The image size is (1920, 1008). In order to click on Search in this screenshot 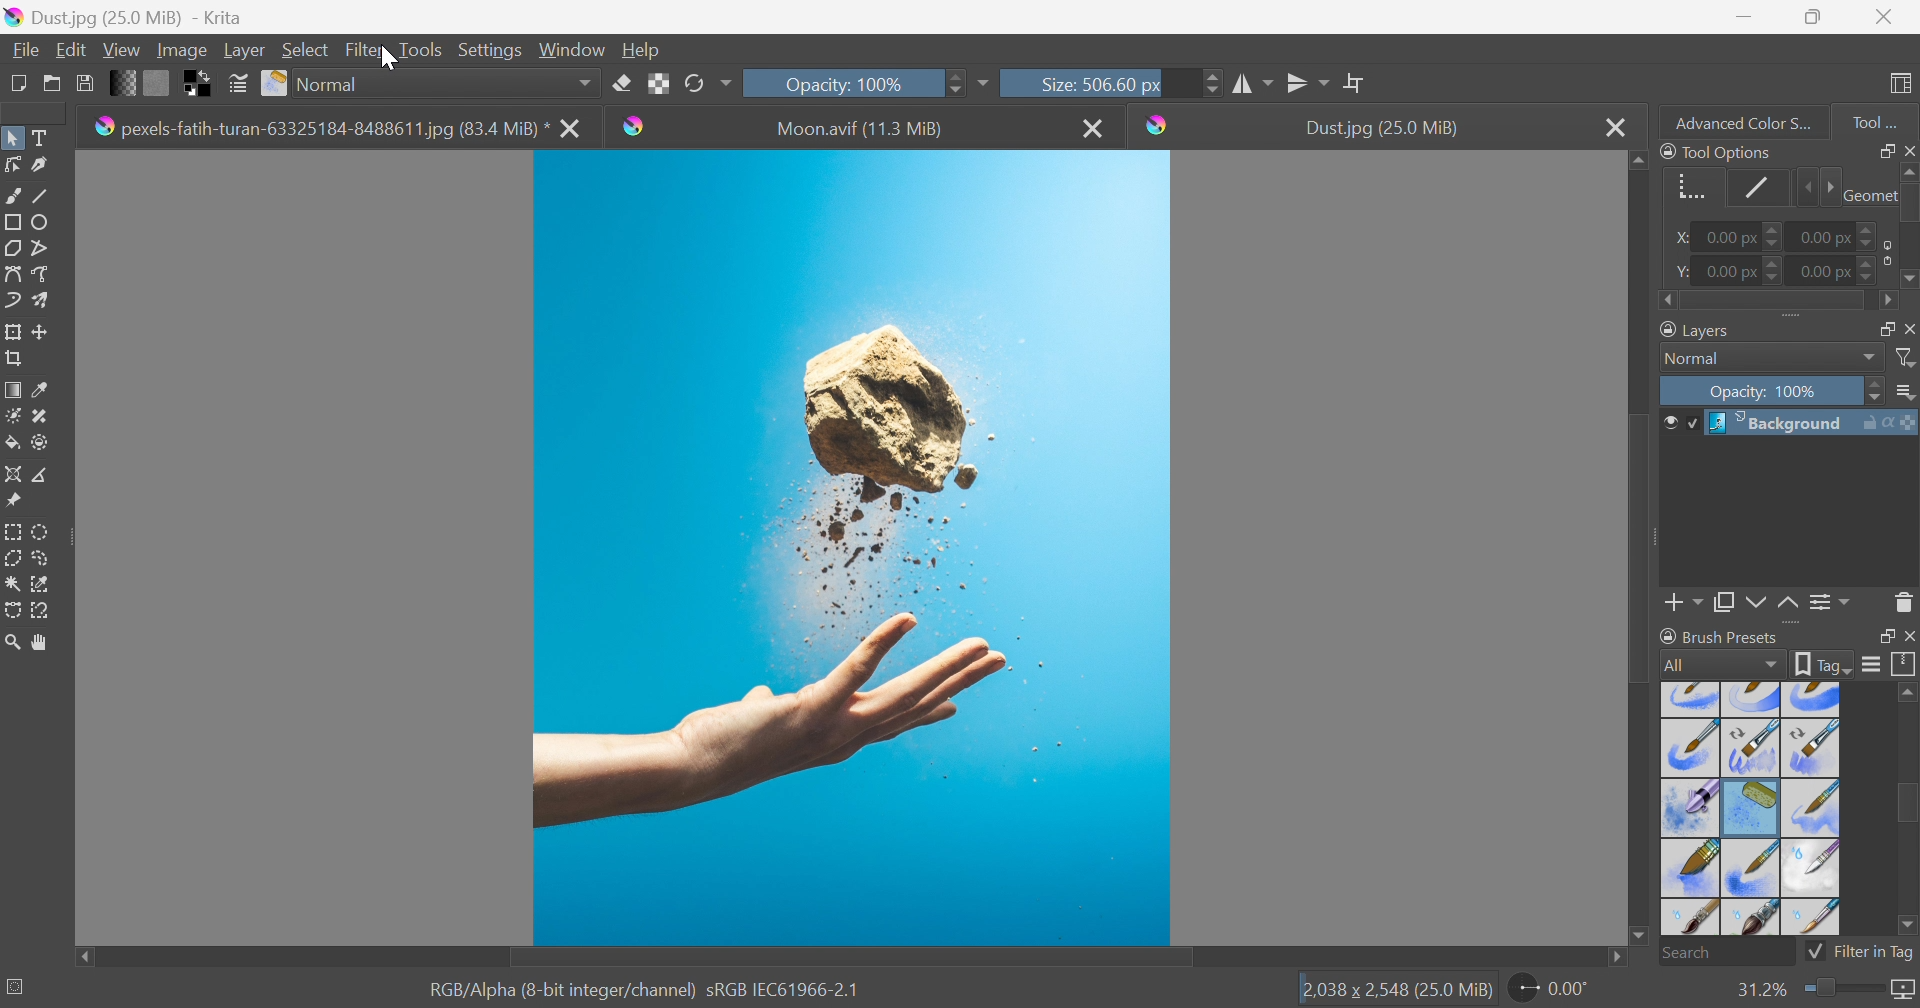, I will do `click(1727, 953)`.